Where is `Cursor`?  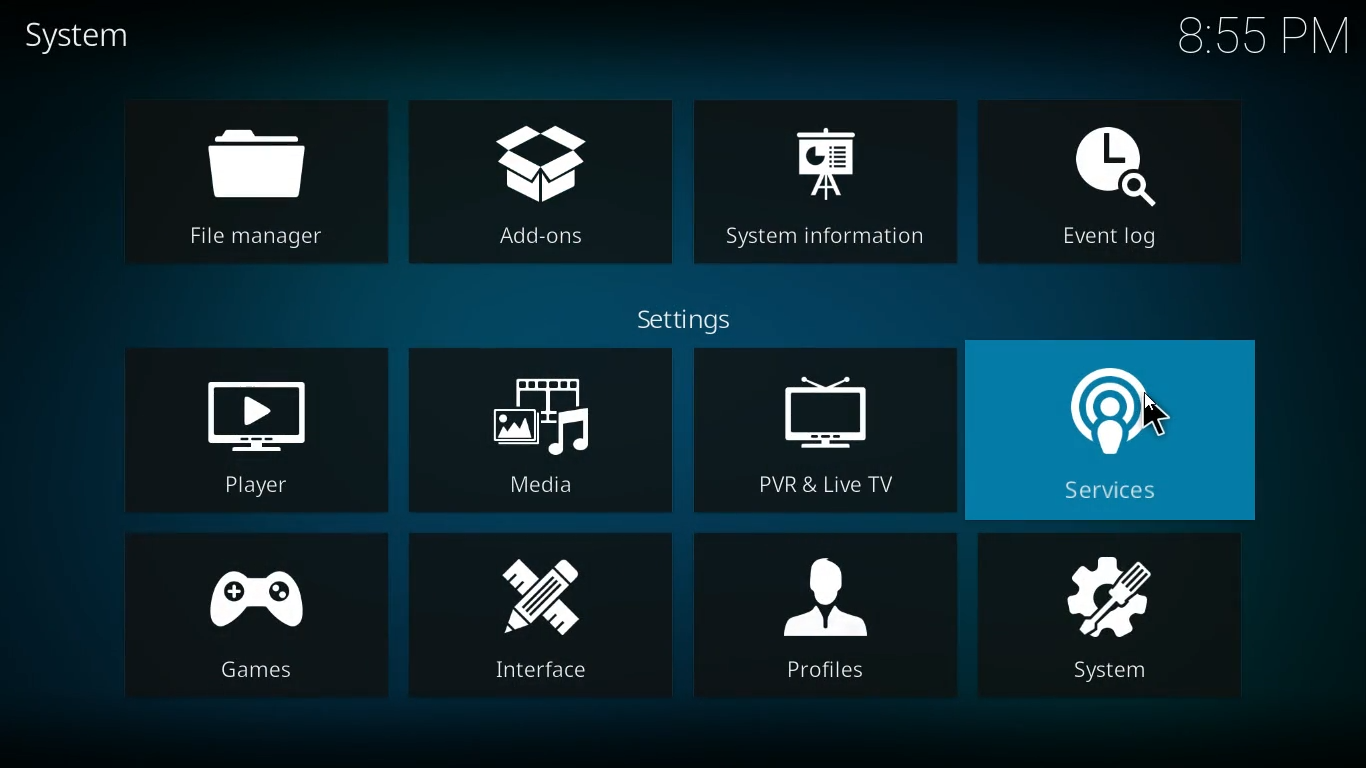 Cursor is located at coordinates (1157, 414).